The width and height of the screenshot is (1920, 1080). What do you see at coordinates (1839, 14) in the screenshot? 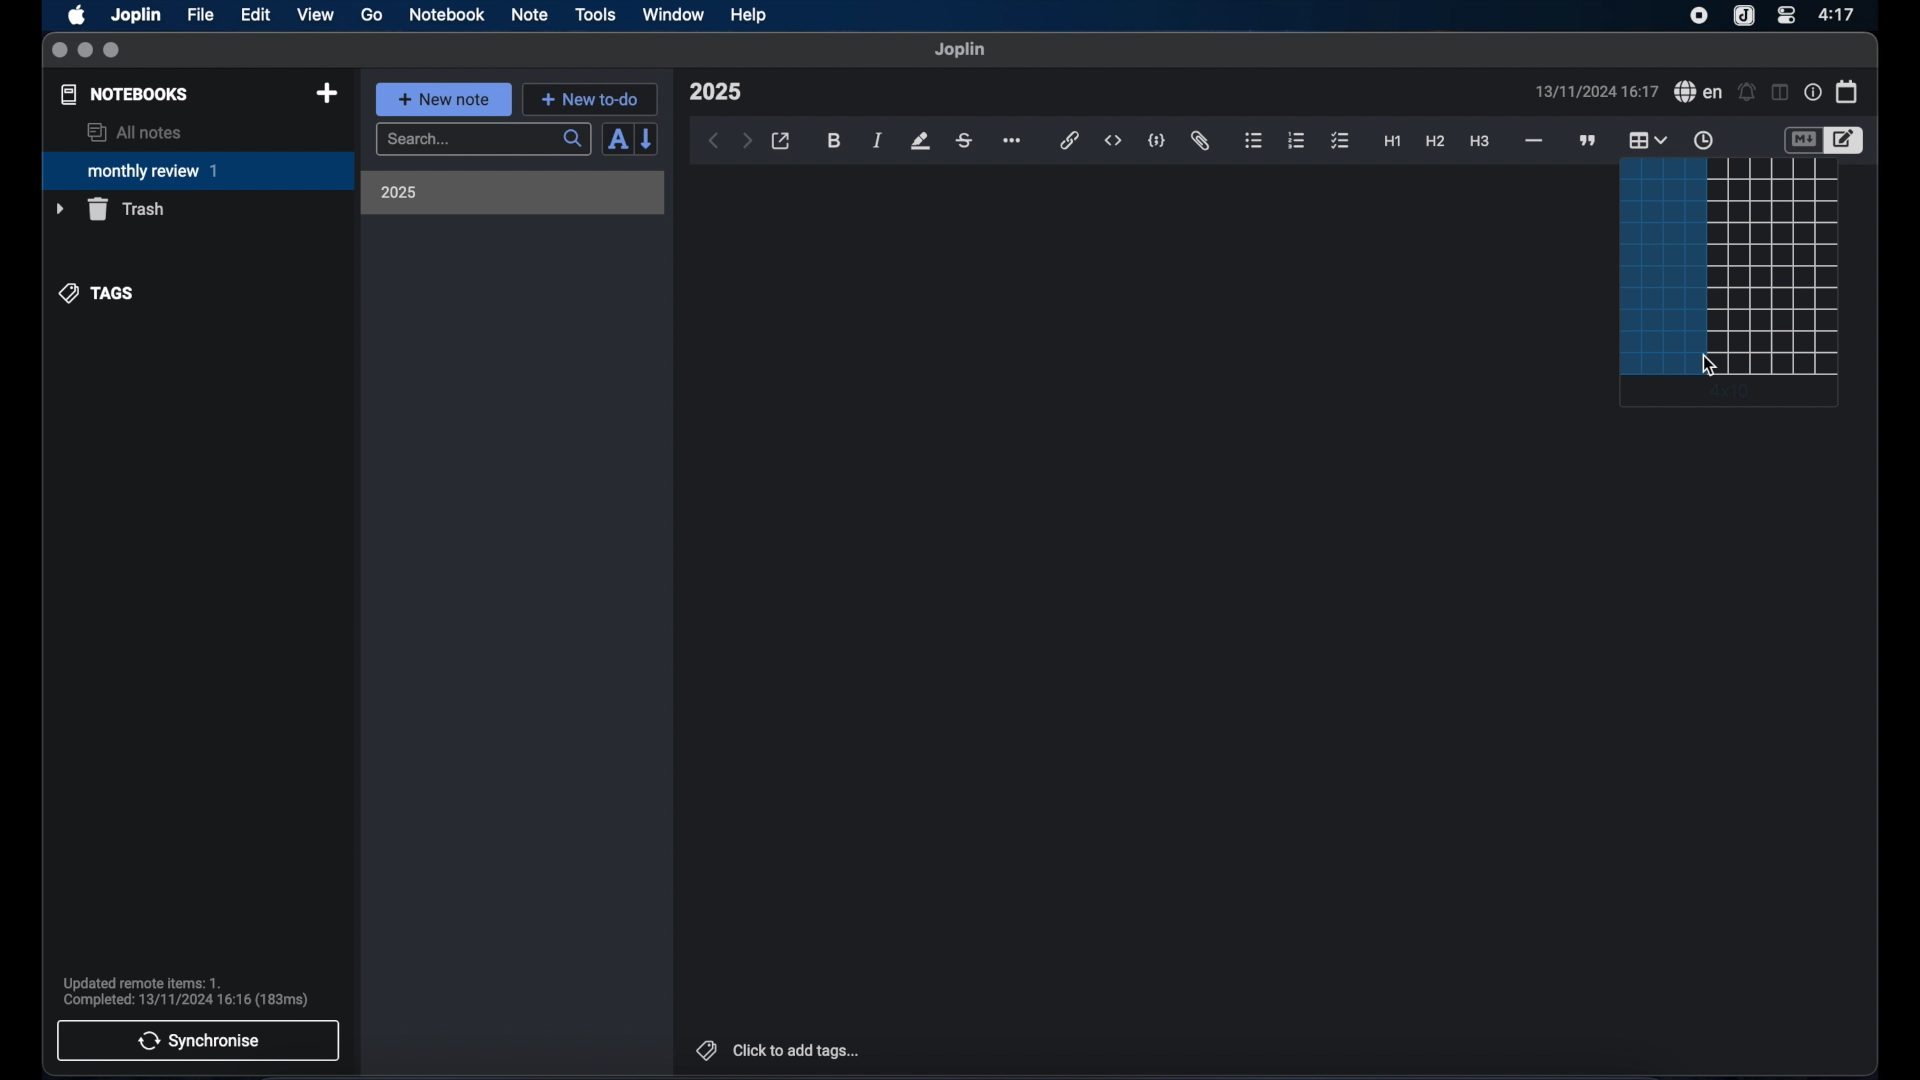
I see `time` at bounding box center [1839, 14].